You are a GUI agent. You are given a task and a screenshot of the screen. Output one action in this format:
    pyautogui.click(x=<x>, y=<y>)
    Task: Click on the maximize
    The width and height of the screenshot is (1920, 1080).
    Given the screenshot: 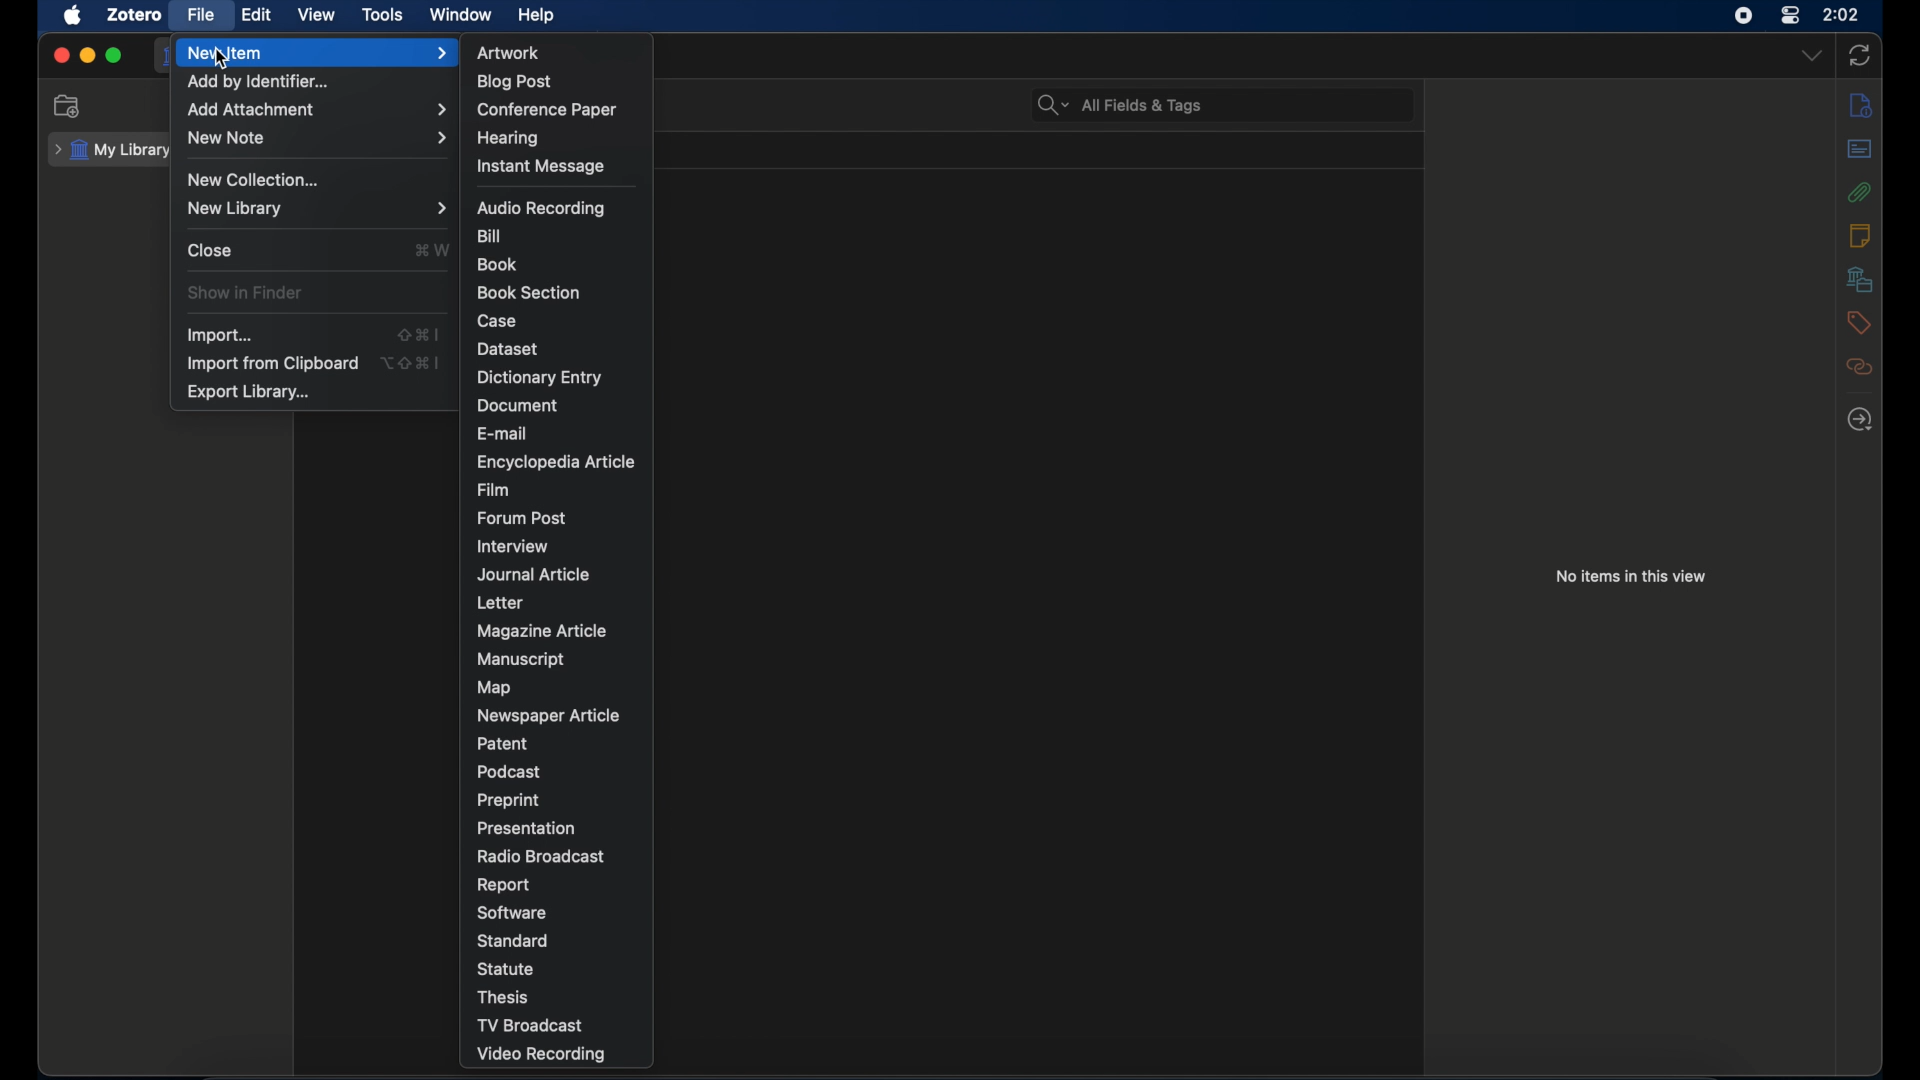 What is the action you would take?
    pyautogui.click(x=115, y=55)
    